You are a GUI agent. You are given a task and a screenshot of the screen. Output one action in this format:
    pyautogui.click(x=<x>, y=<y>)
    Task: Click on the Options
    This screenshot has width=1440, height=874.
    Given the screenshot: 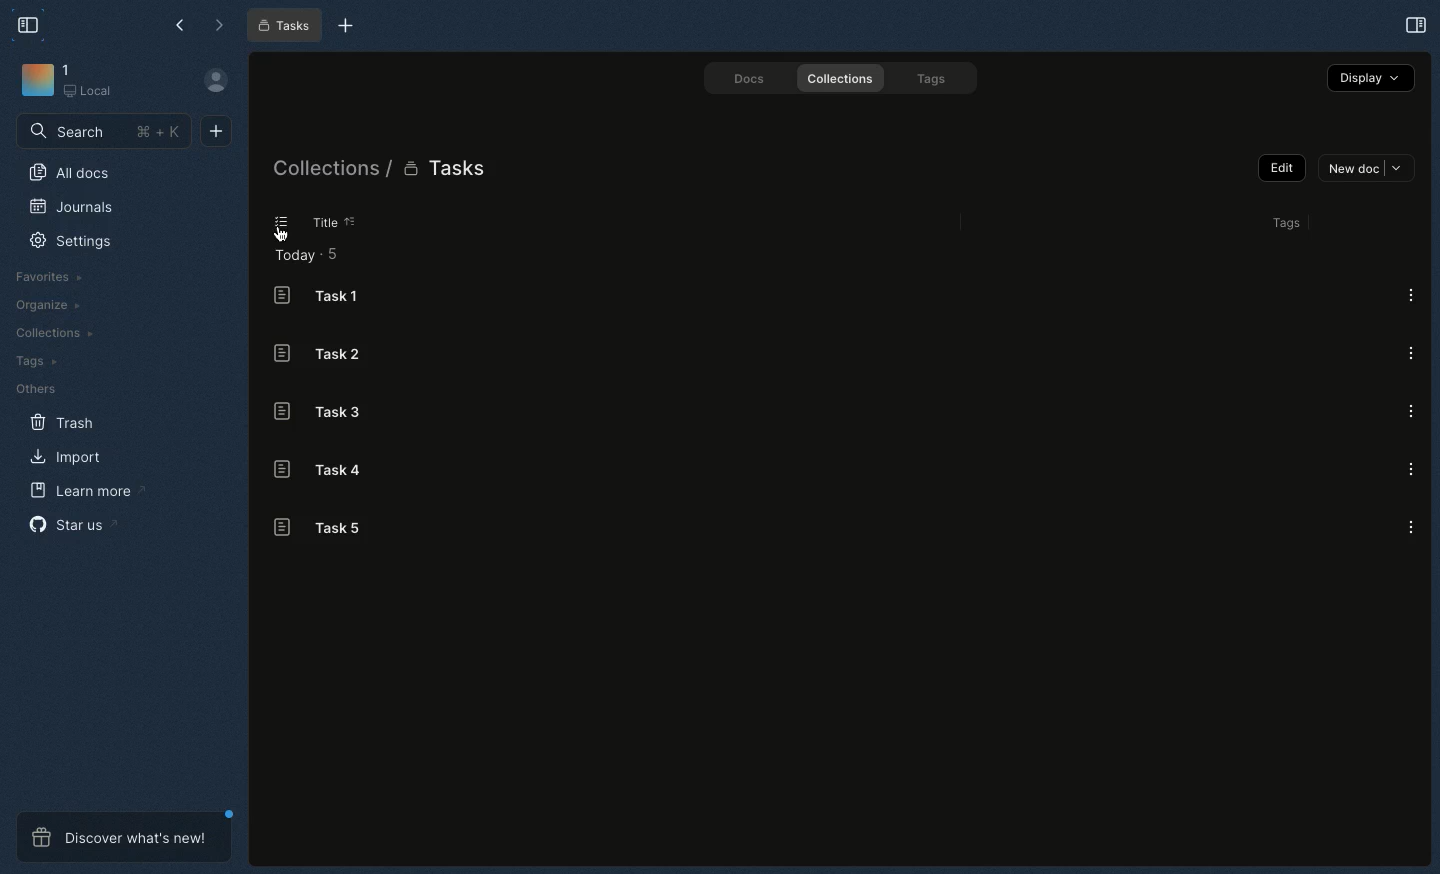 What is the action you would take?
    pyautogui.click(x=1411, y=351)
    